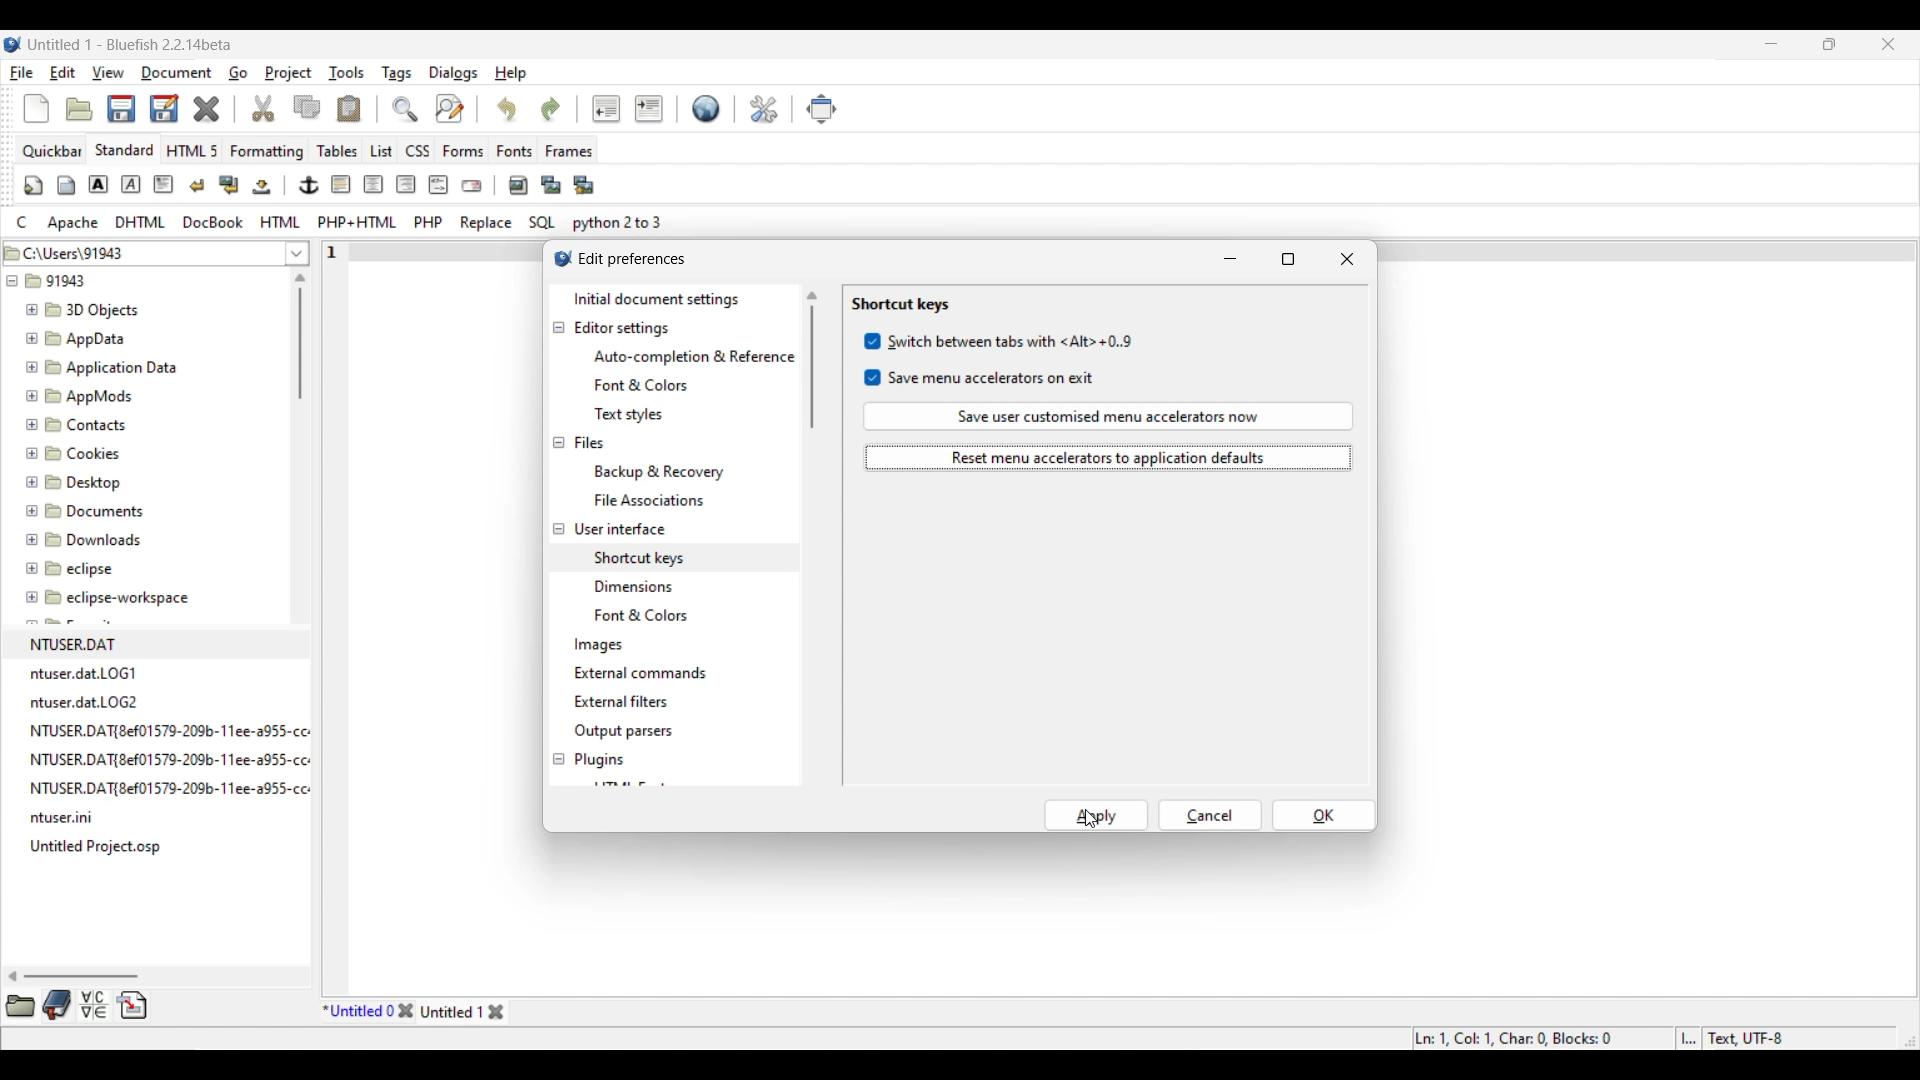  I want to click on More tool options, so click(76, 1005).